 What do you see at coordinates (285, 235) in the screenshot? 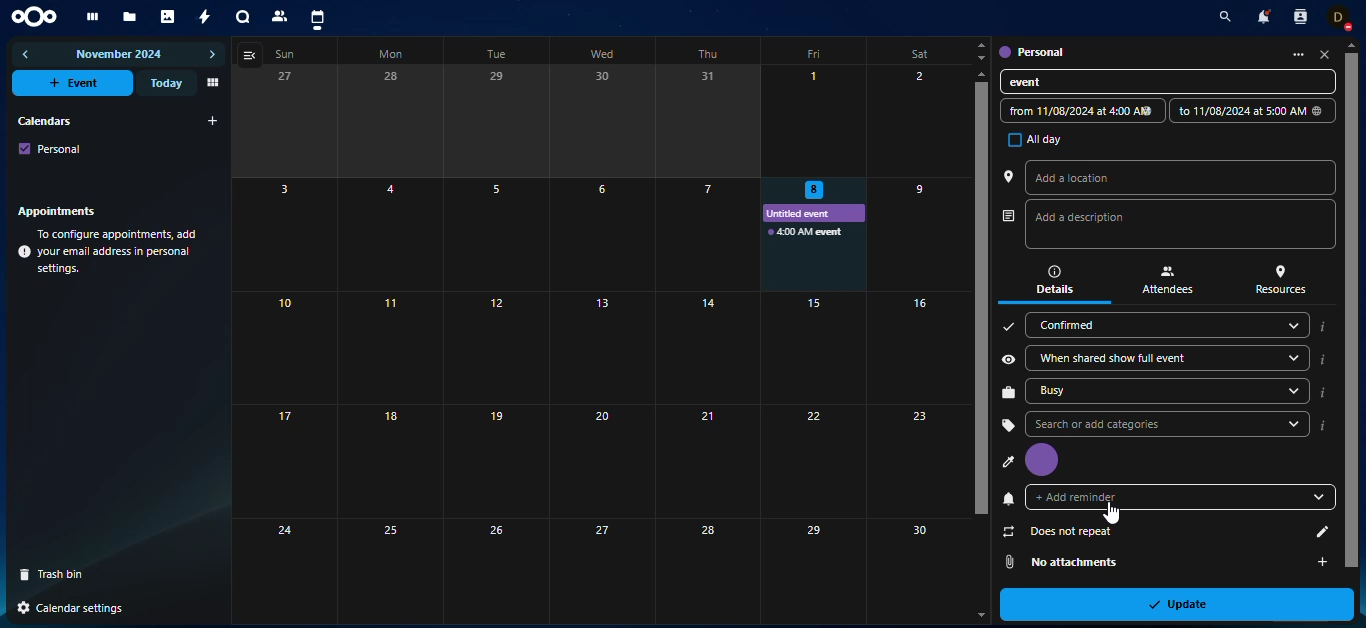
I see `3` at bounding box center [285, 235].